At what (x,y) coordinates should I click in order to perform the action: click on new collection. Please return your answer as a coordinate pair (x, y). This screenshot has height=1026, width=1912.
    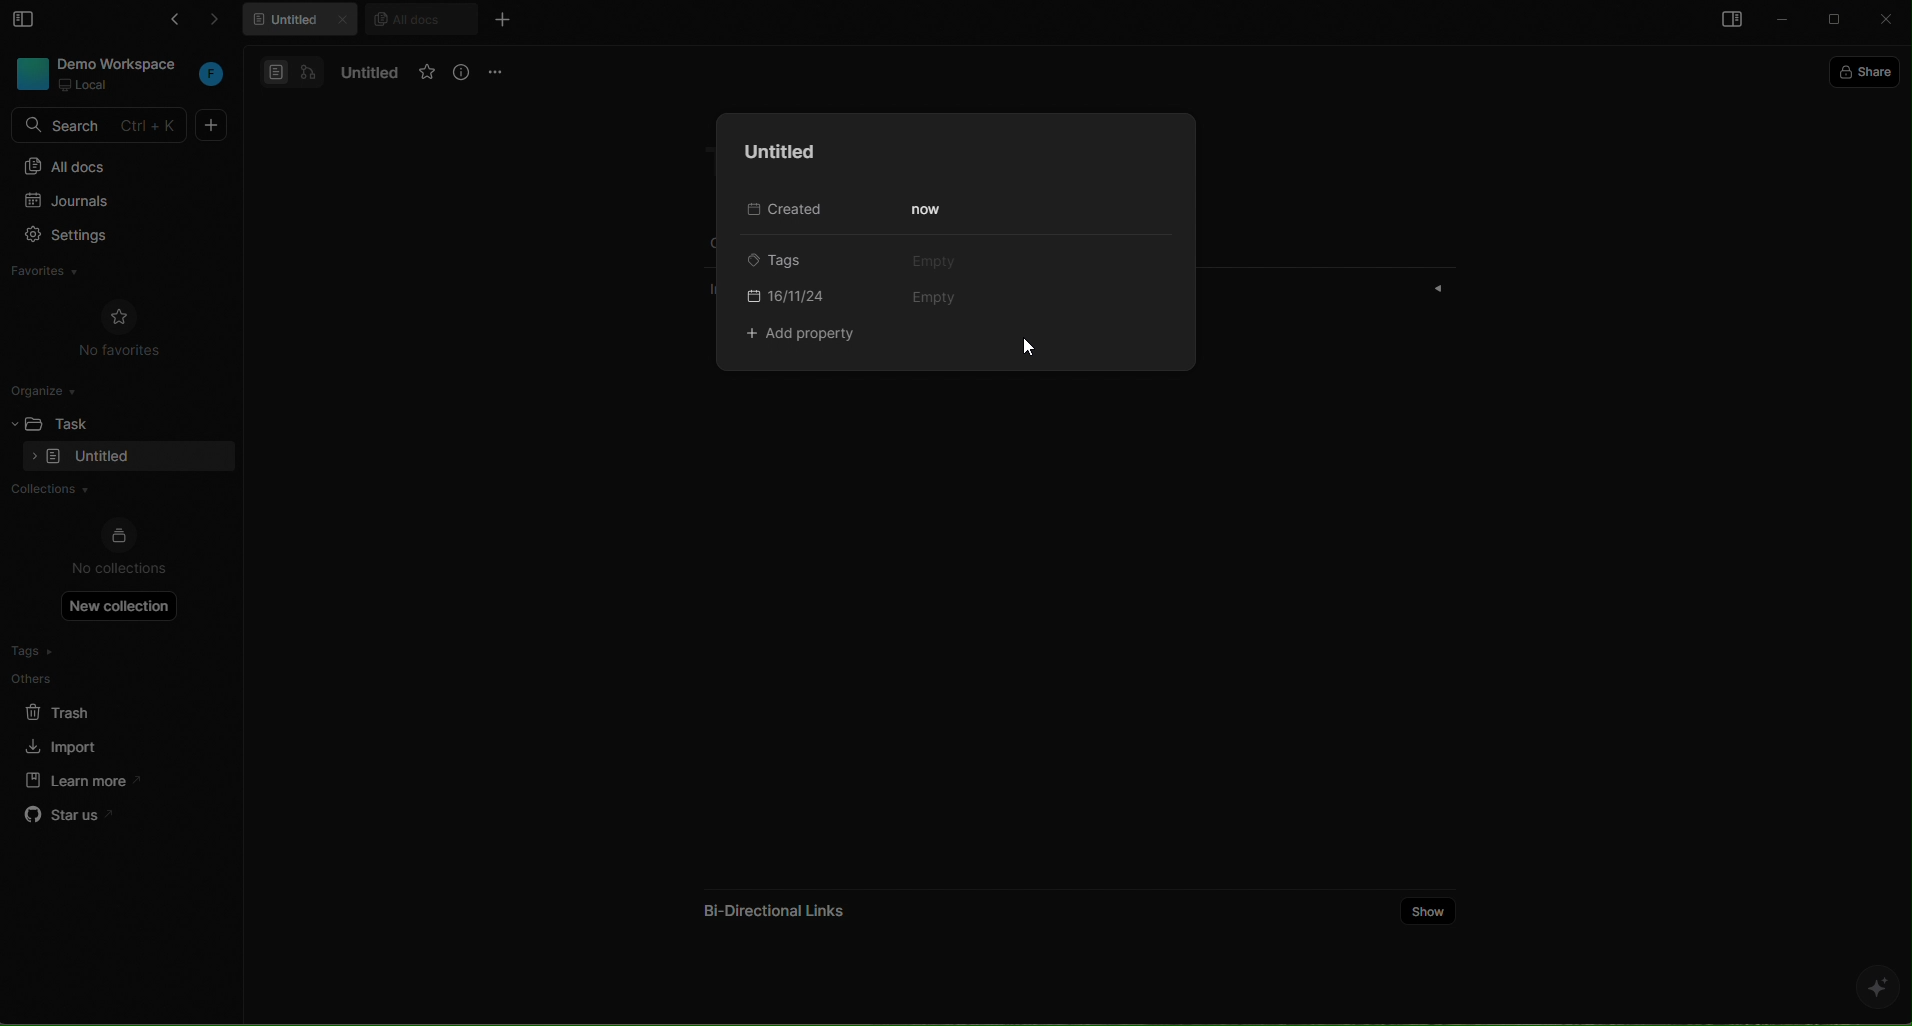
    Looking at the image, I should click on (120, 605).